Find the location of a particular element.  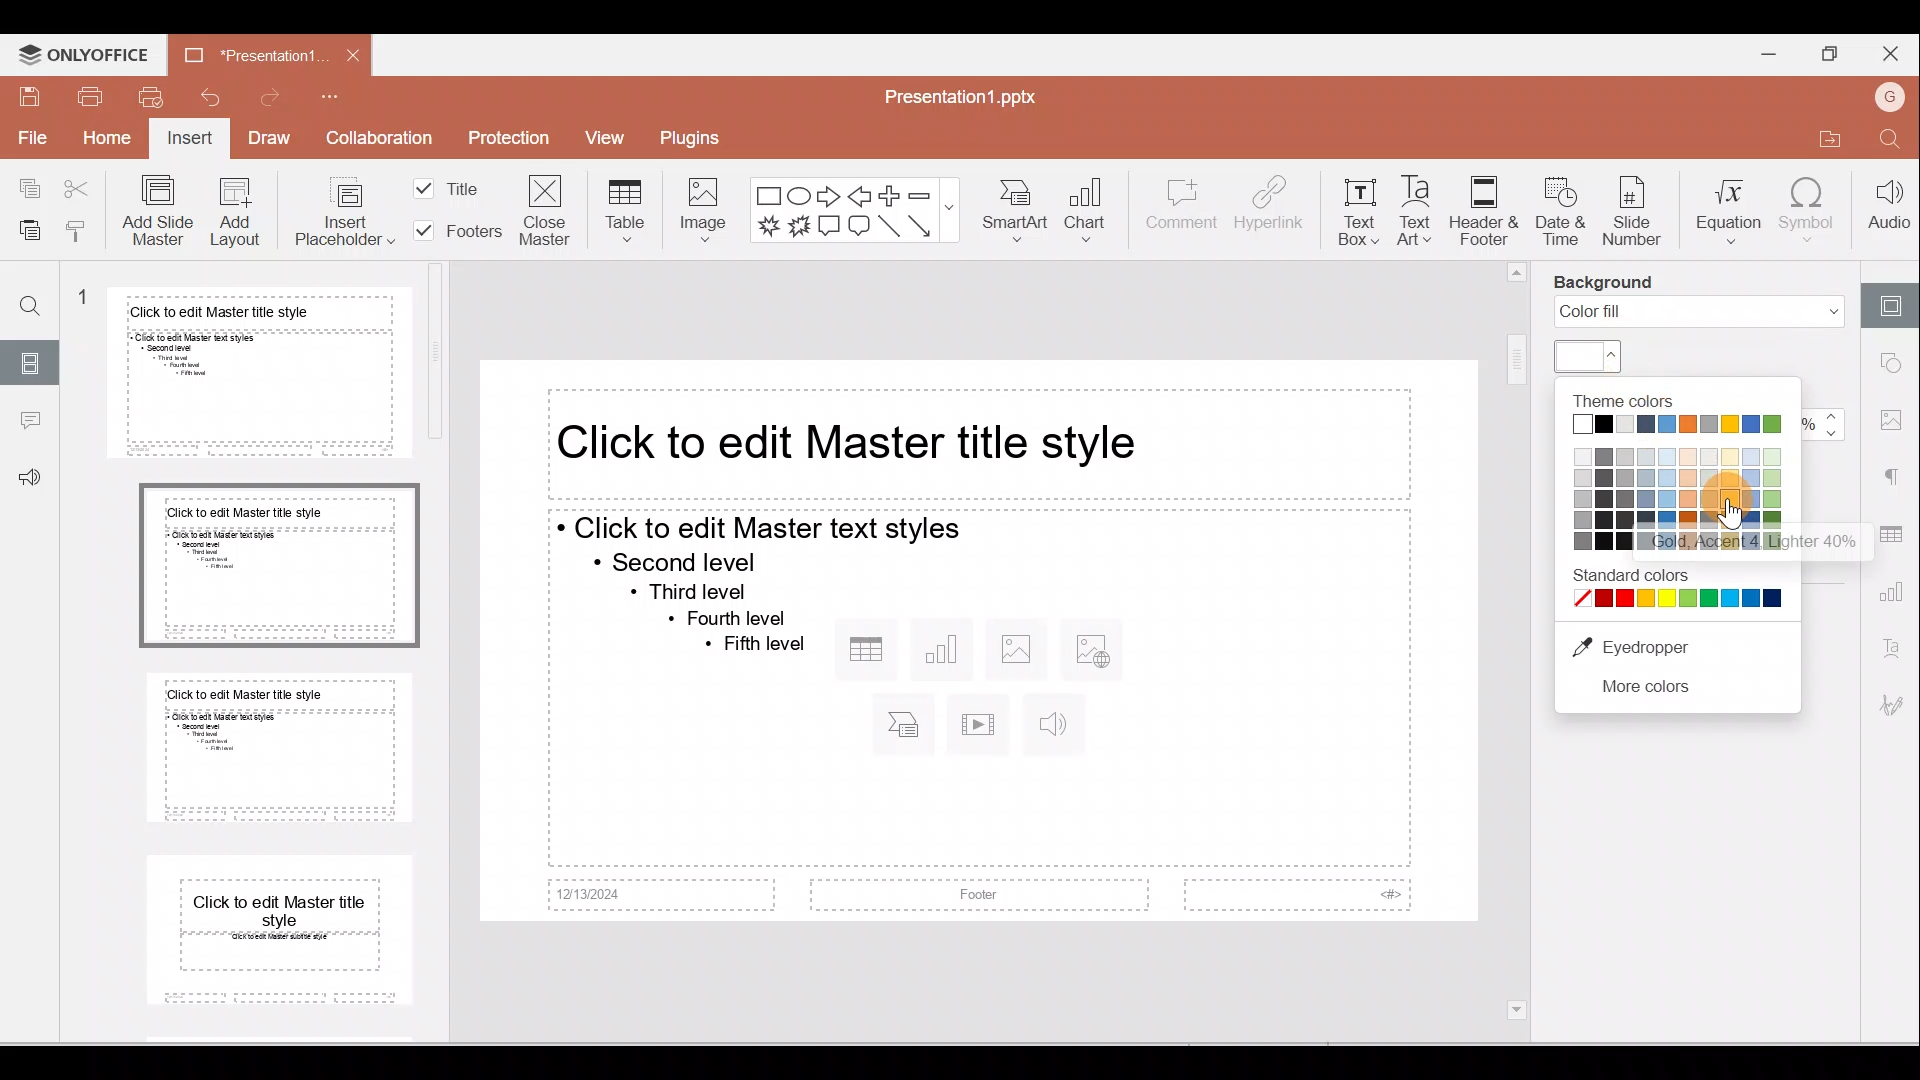

Redo is located at coordinates (276, 96).